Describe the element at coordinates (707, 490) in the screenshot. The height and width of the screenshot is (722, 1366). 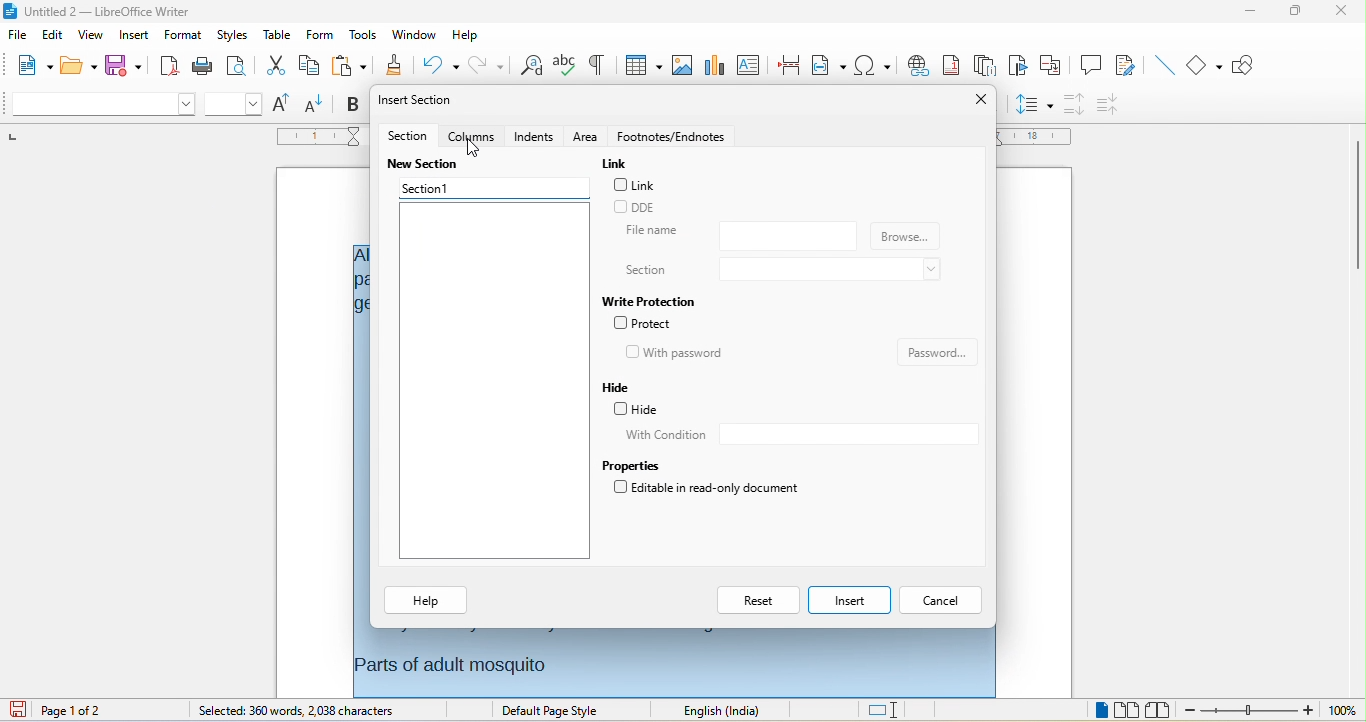
I see `editable in read only document` at that location.